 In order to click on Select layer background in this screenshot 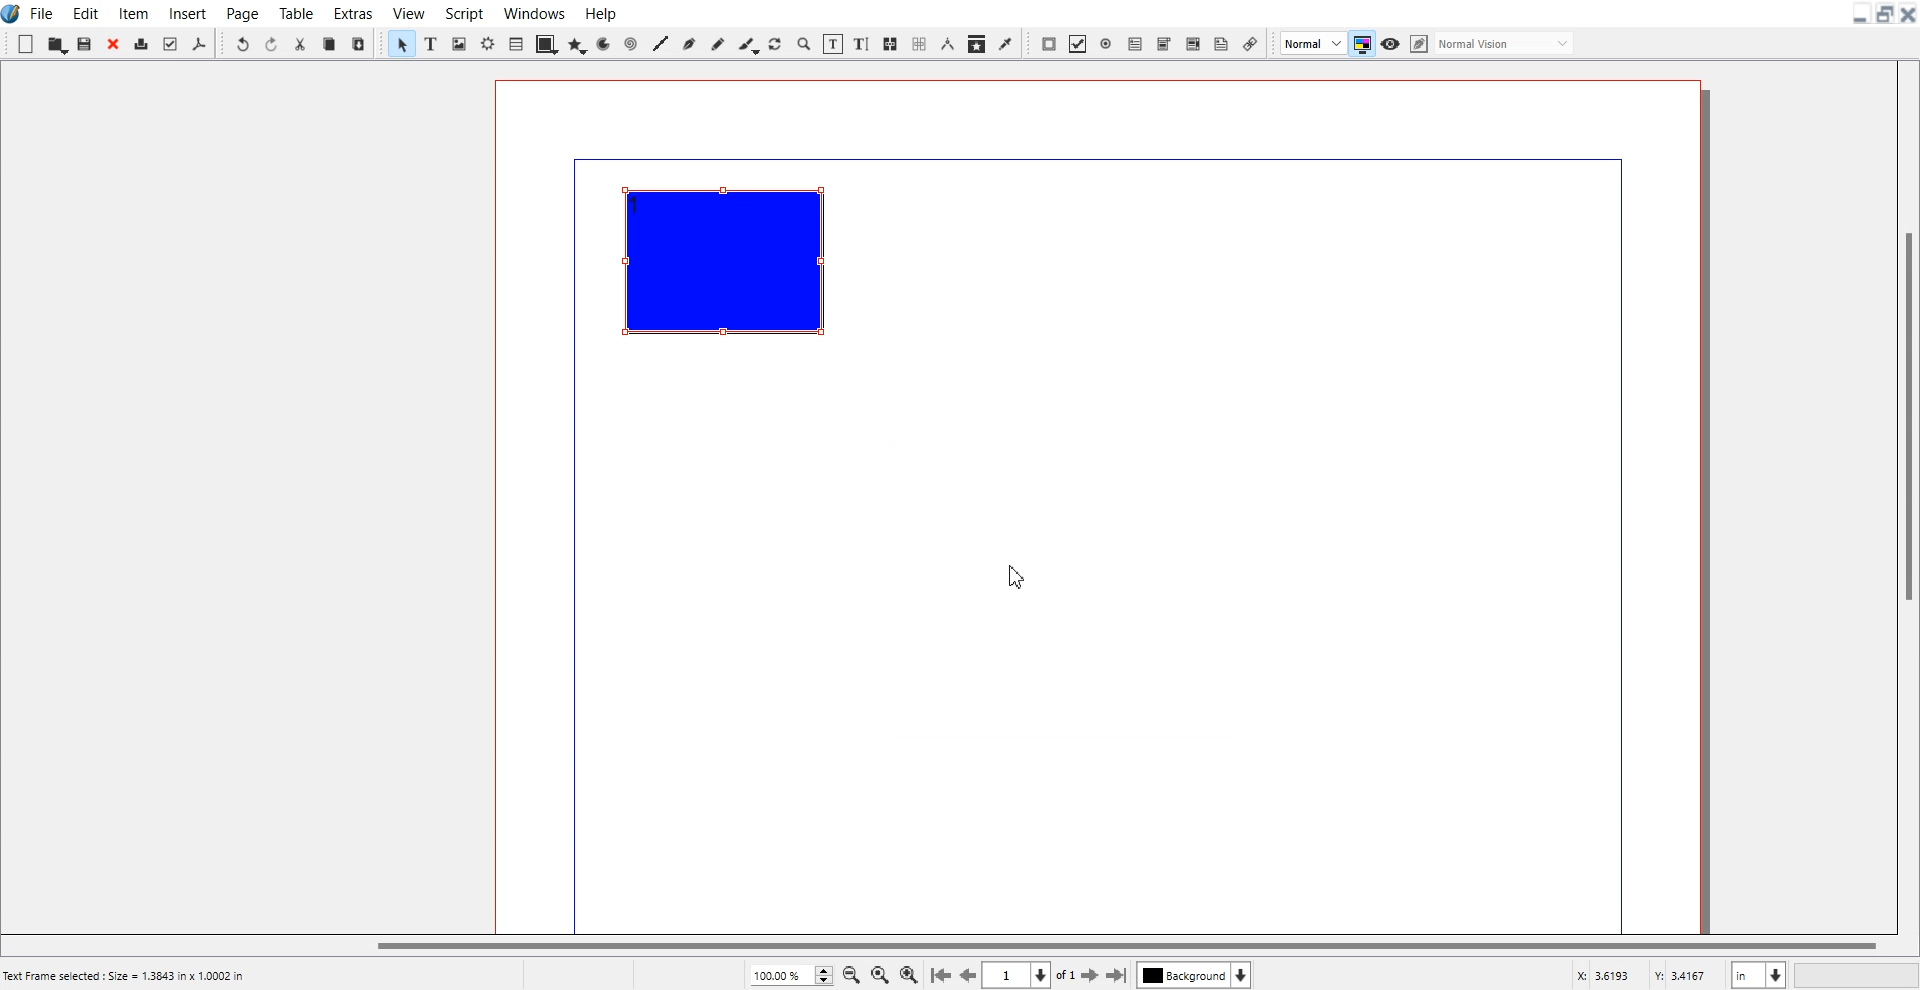, I will do `click(1193, 975)`.